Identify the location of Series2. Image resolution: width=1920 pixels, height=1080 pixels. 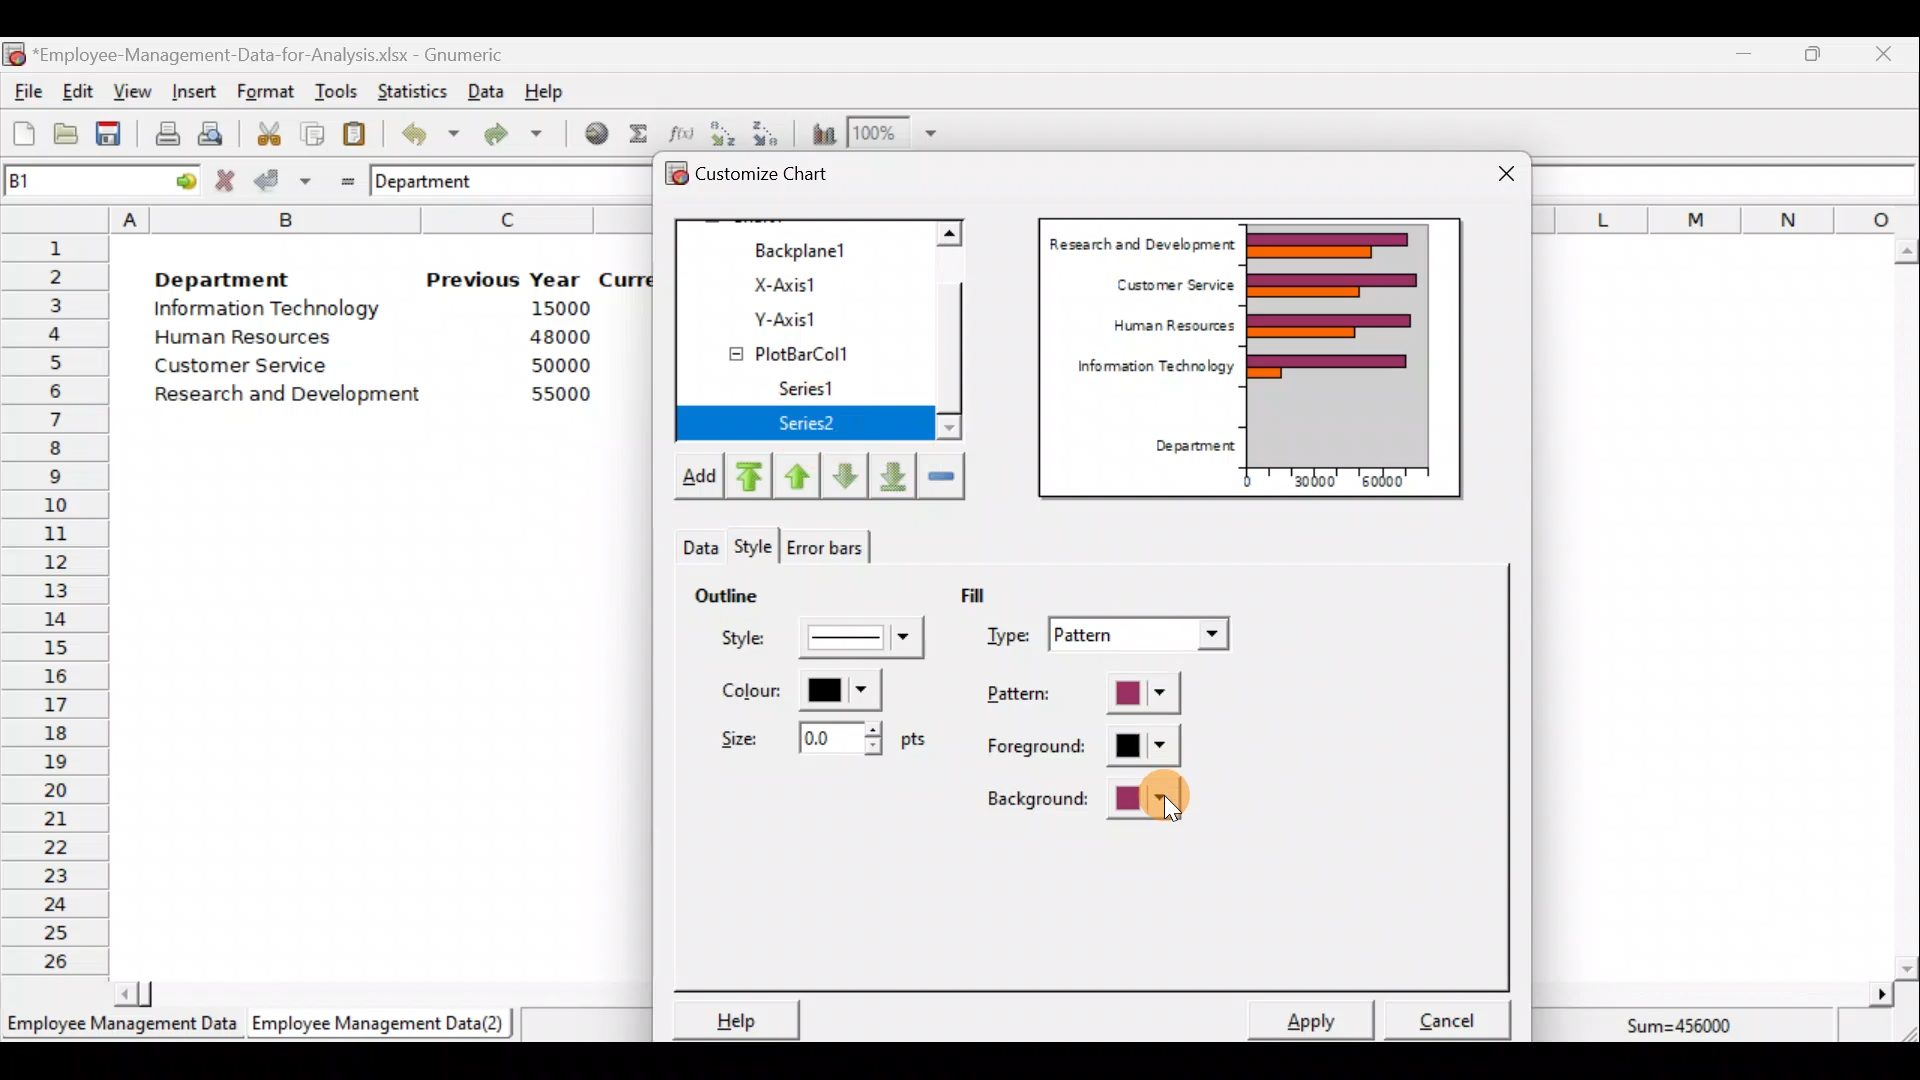
(811, 424).